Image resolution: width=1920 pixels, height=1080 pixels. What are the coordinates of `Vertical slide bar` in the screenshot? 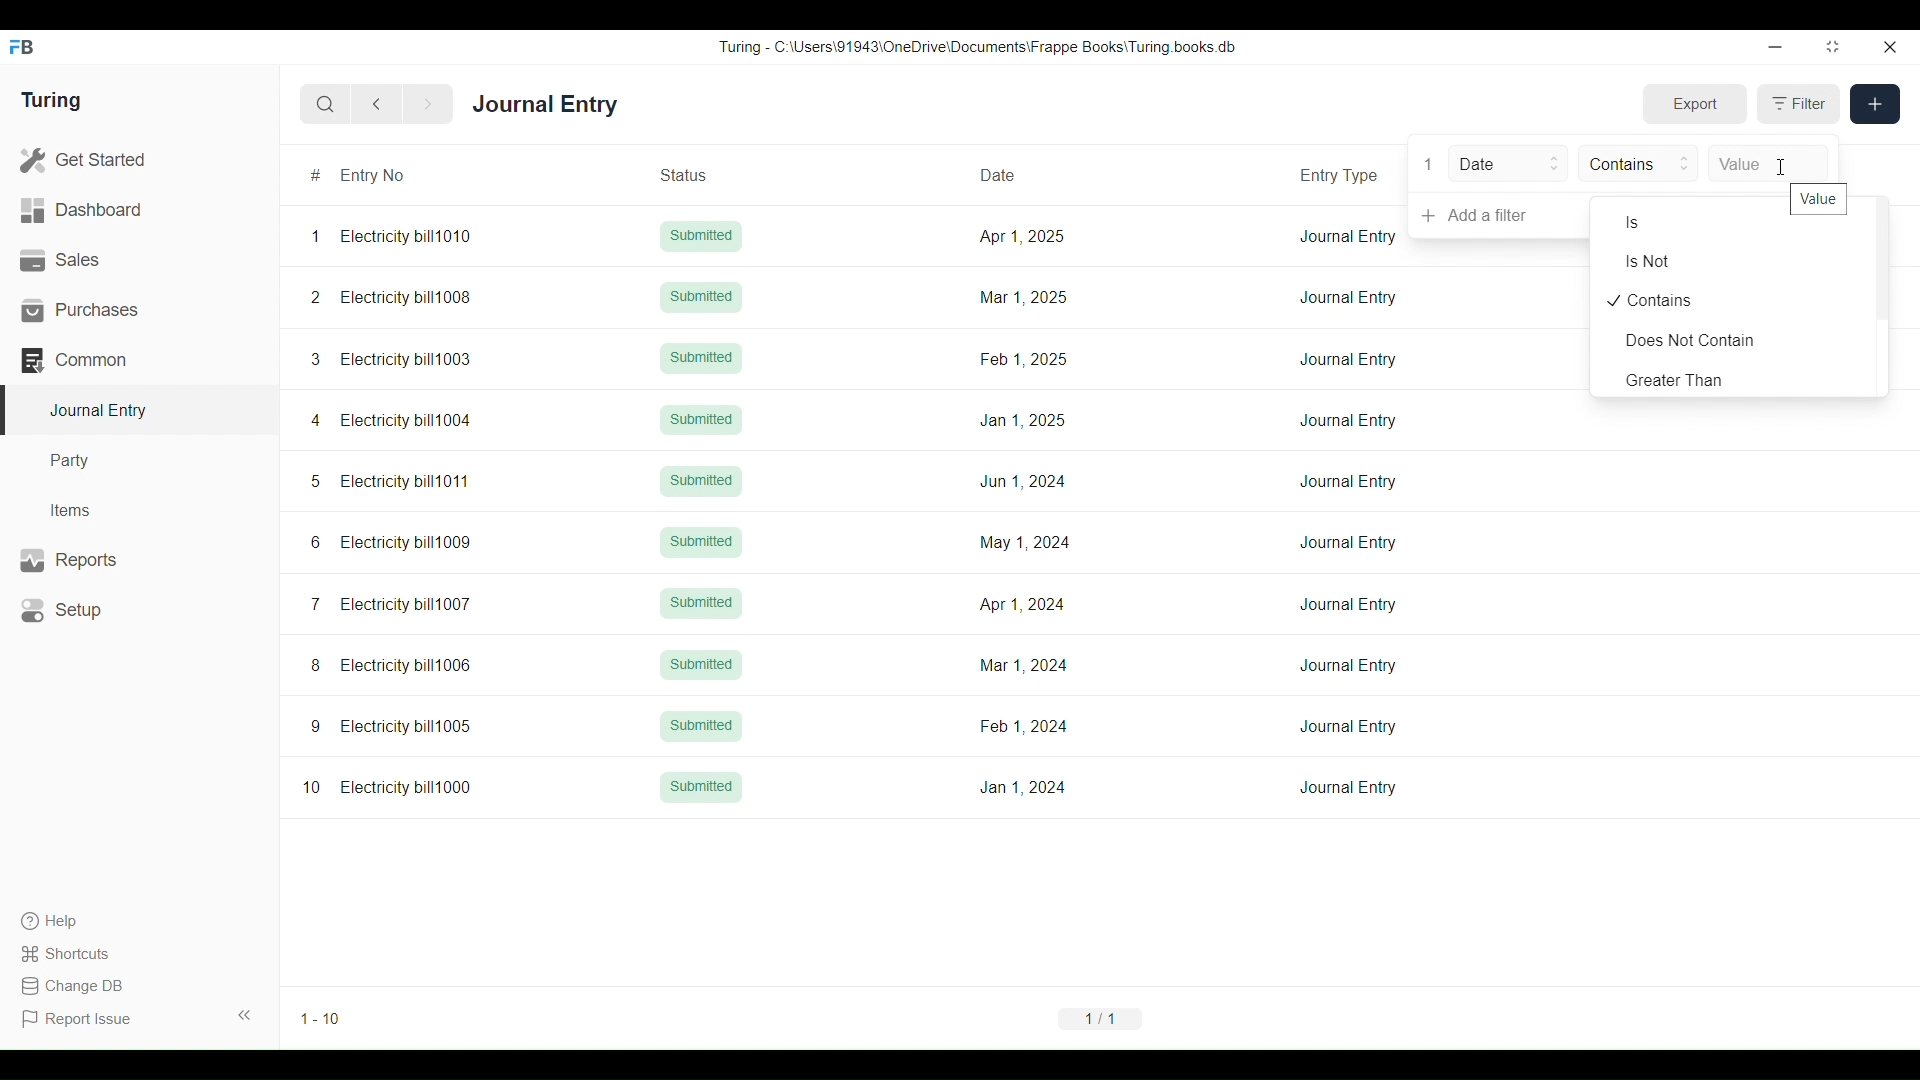 It's located at (1882, 296).